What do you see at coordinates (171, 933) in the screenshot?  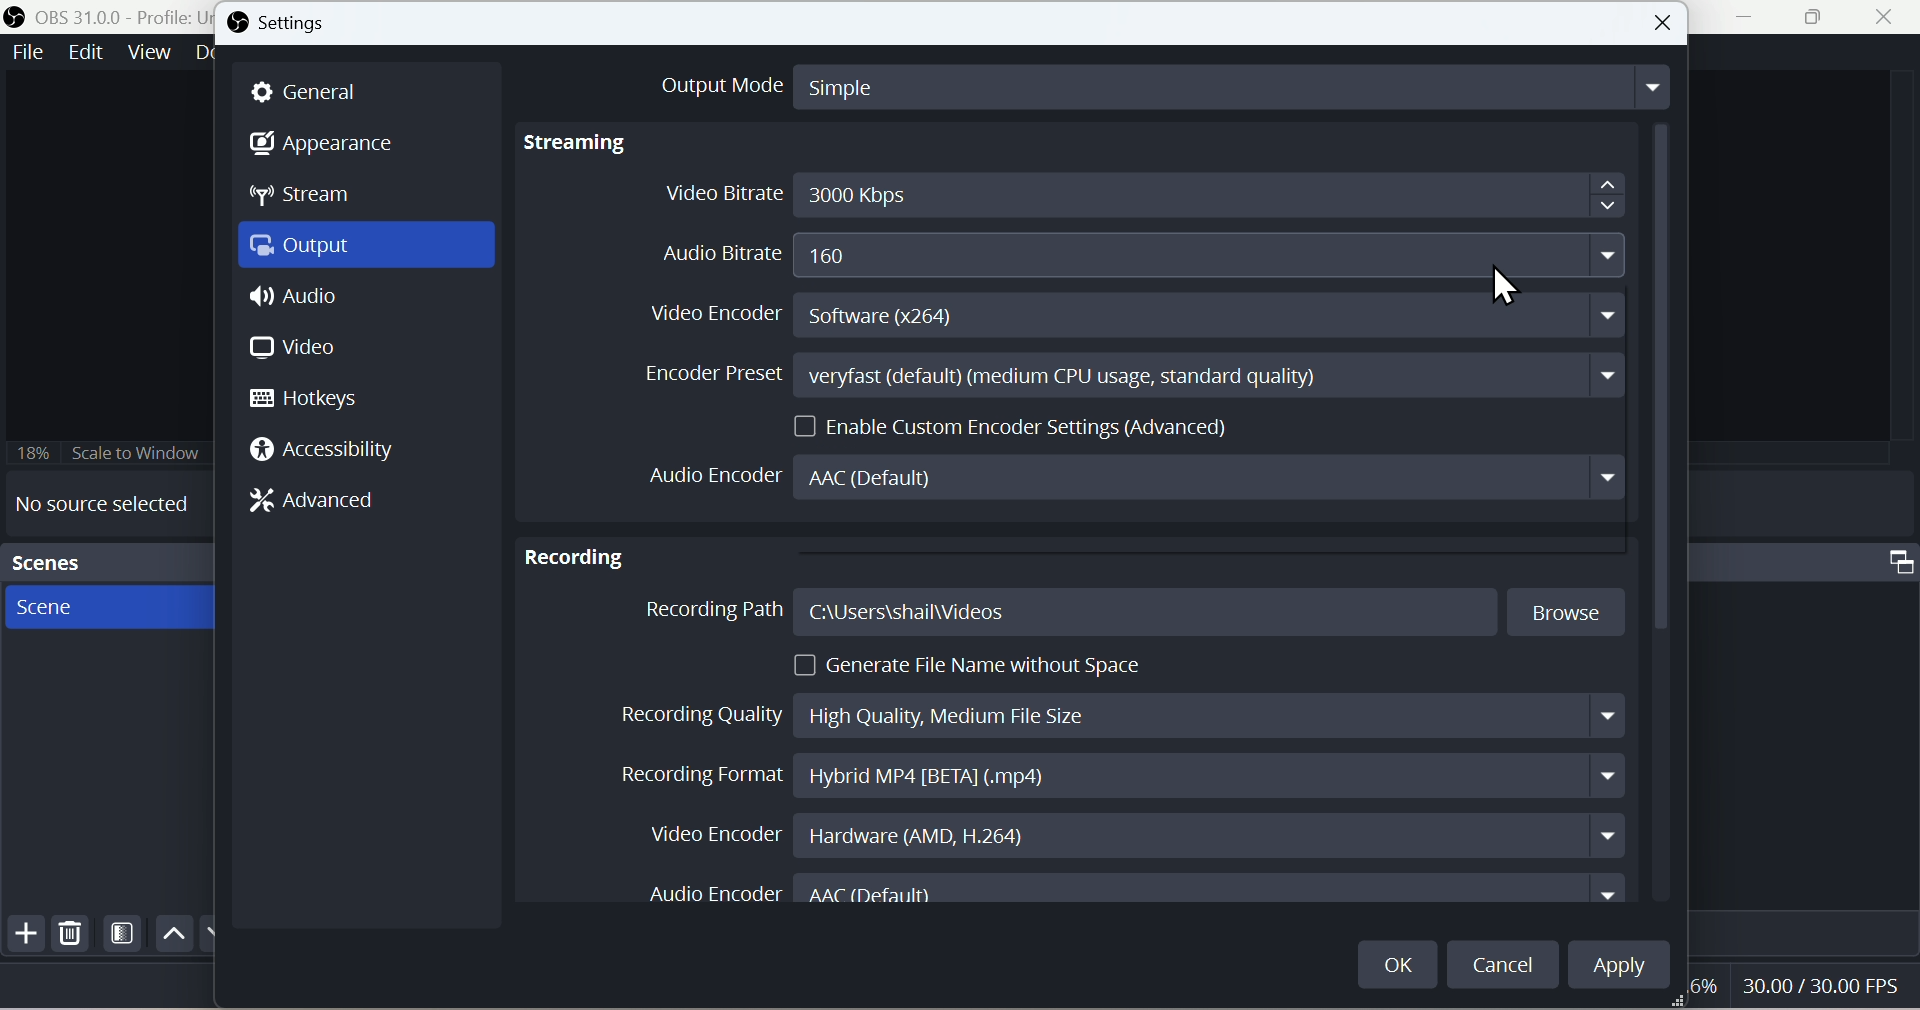 I see `up` at bounding box center [171, 933].